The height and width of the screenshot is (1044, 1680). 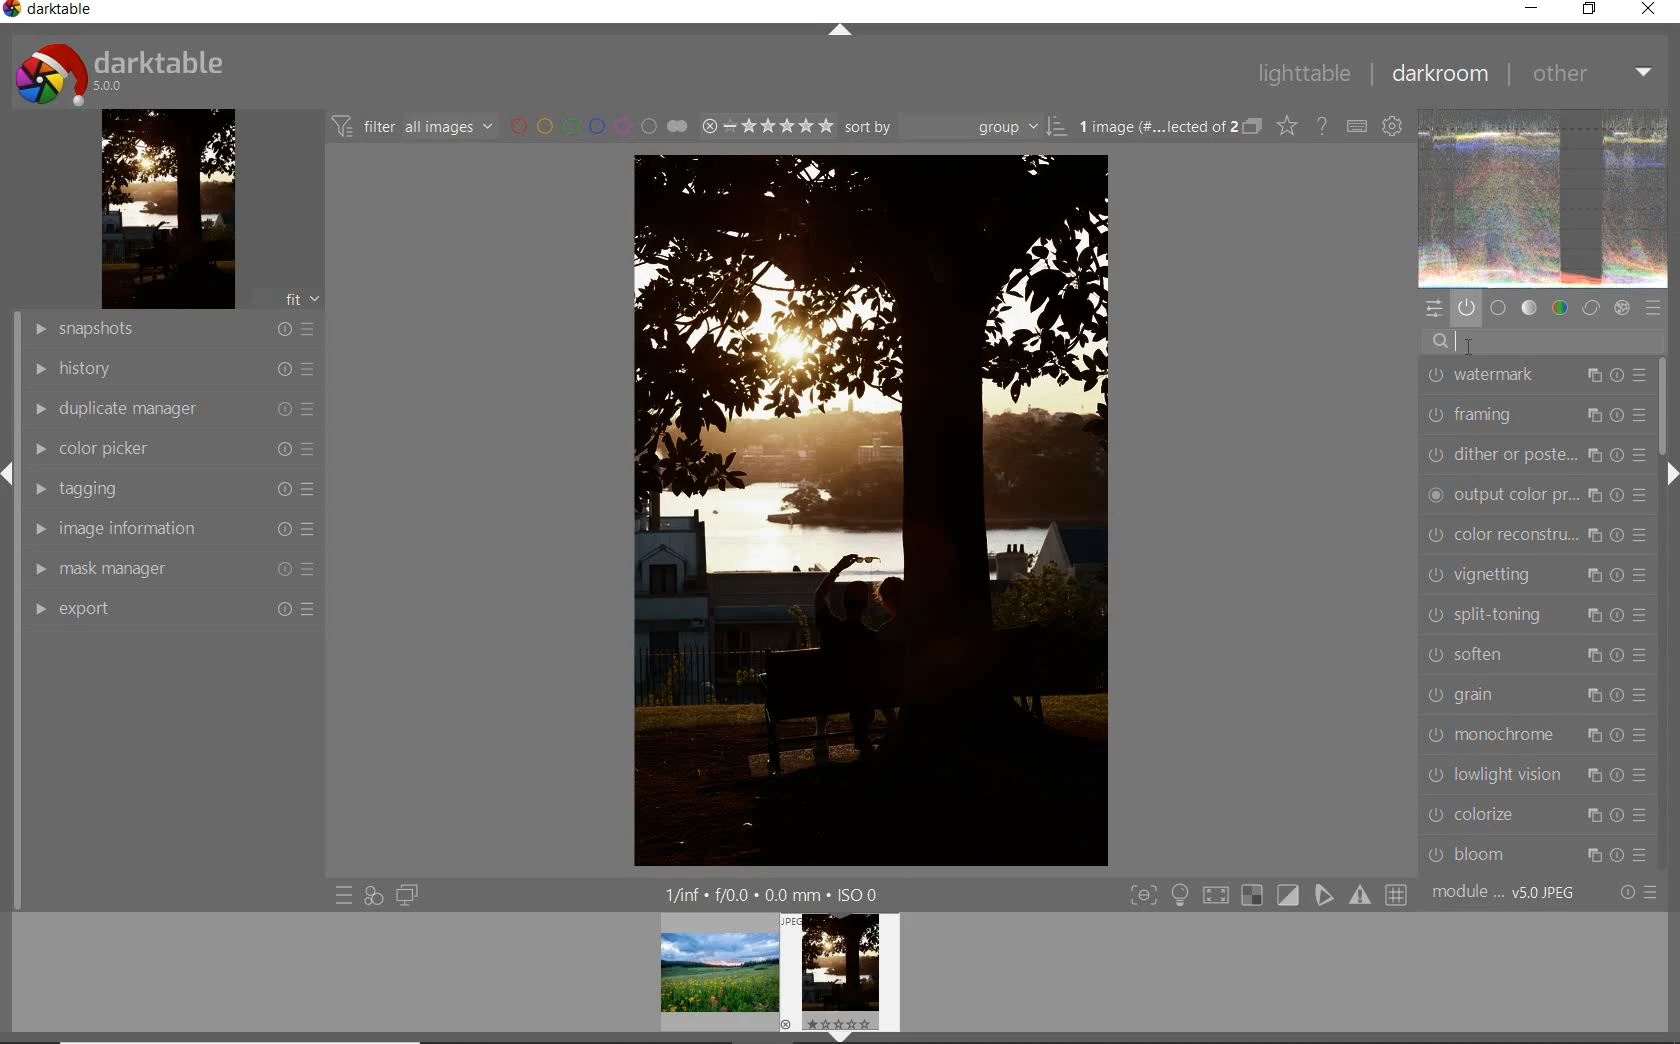 What do you see at coordinates (415, 127) in the screenshot?
I see `filter all images` at bounding box center [415, 127].